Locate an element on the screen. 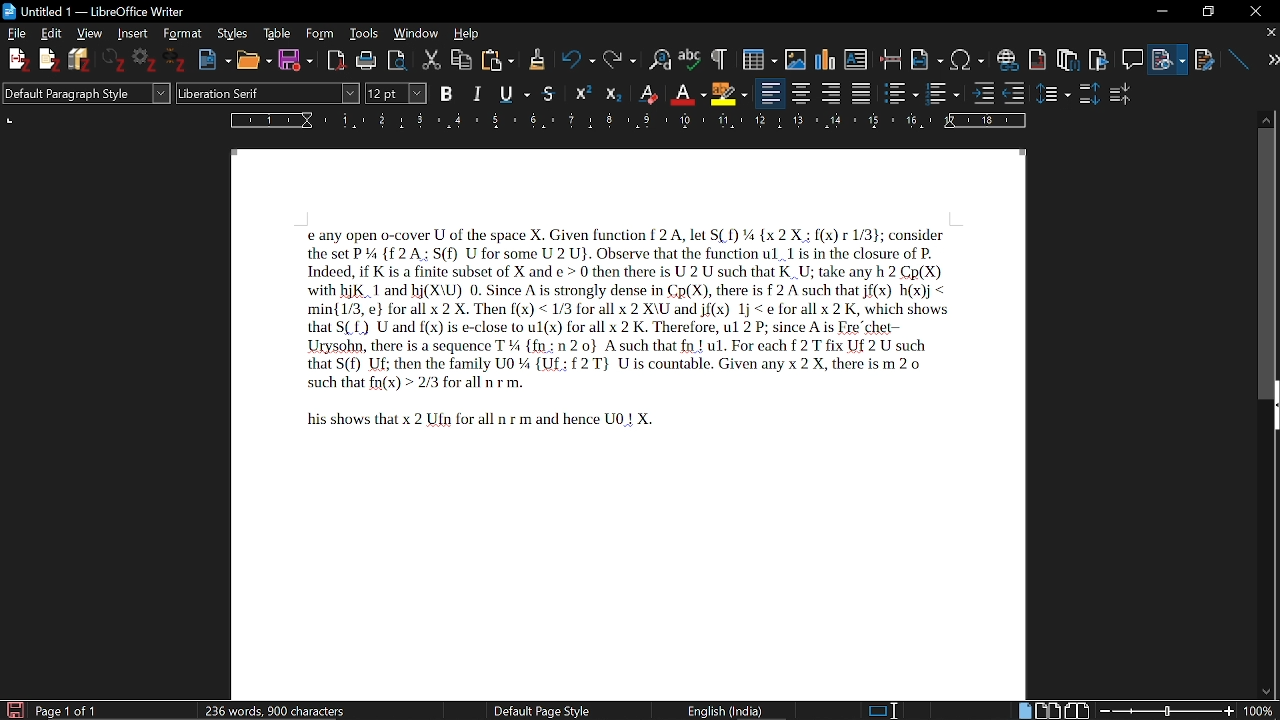  change zoom is located at coordinates (1185, 710).